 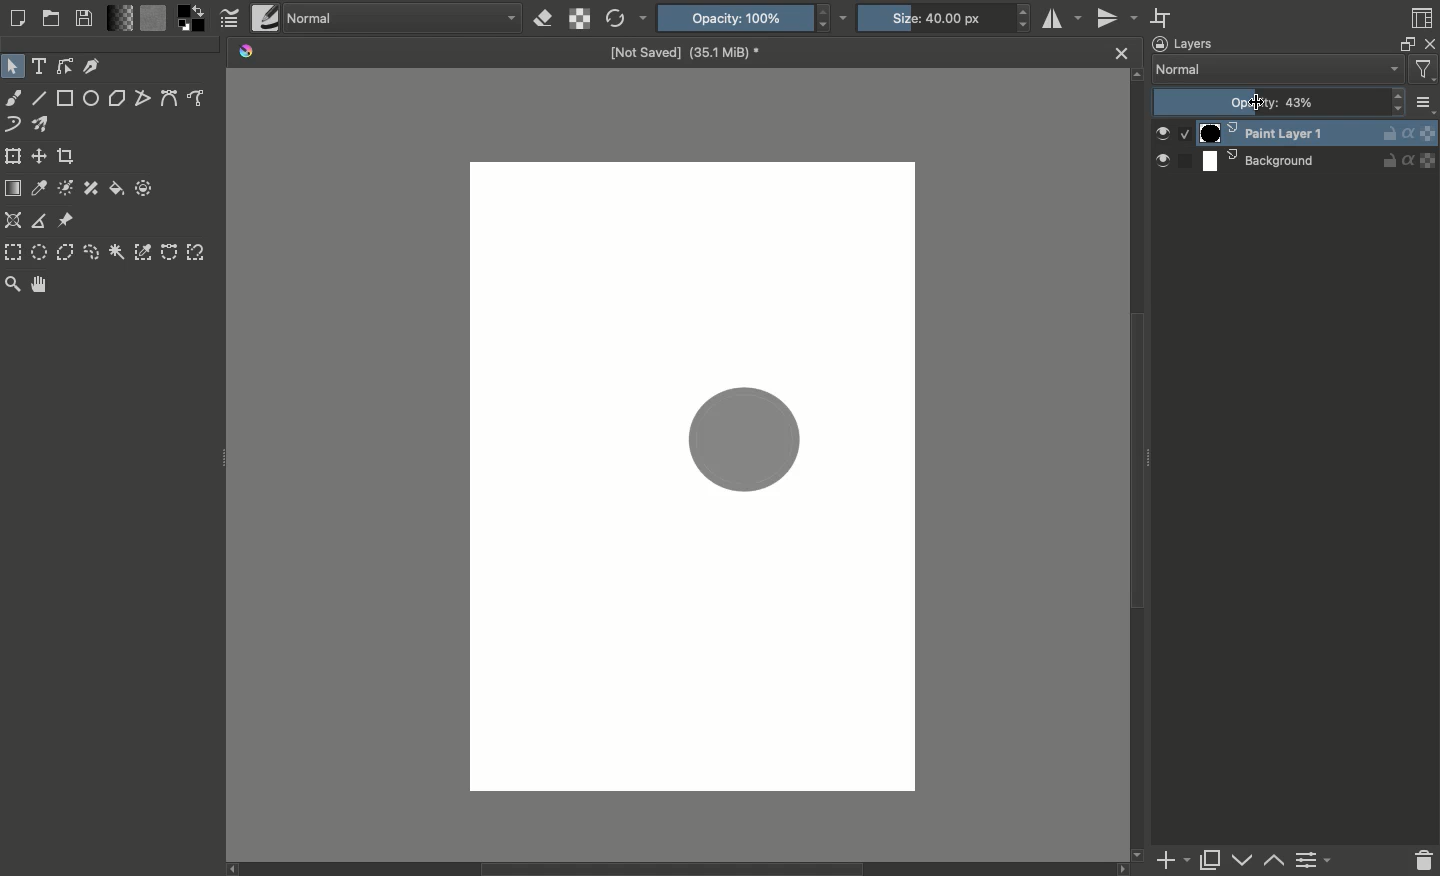 I want to click on Duplicate layer, so click(x=1211, y=861).